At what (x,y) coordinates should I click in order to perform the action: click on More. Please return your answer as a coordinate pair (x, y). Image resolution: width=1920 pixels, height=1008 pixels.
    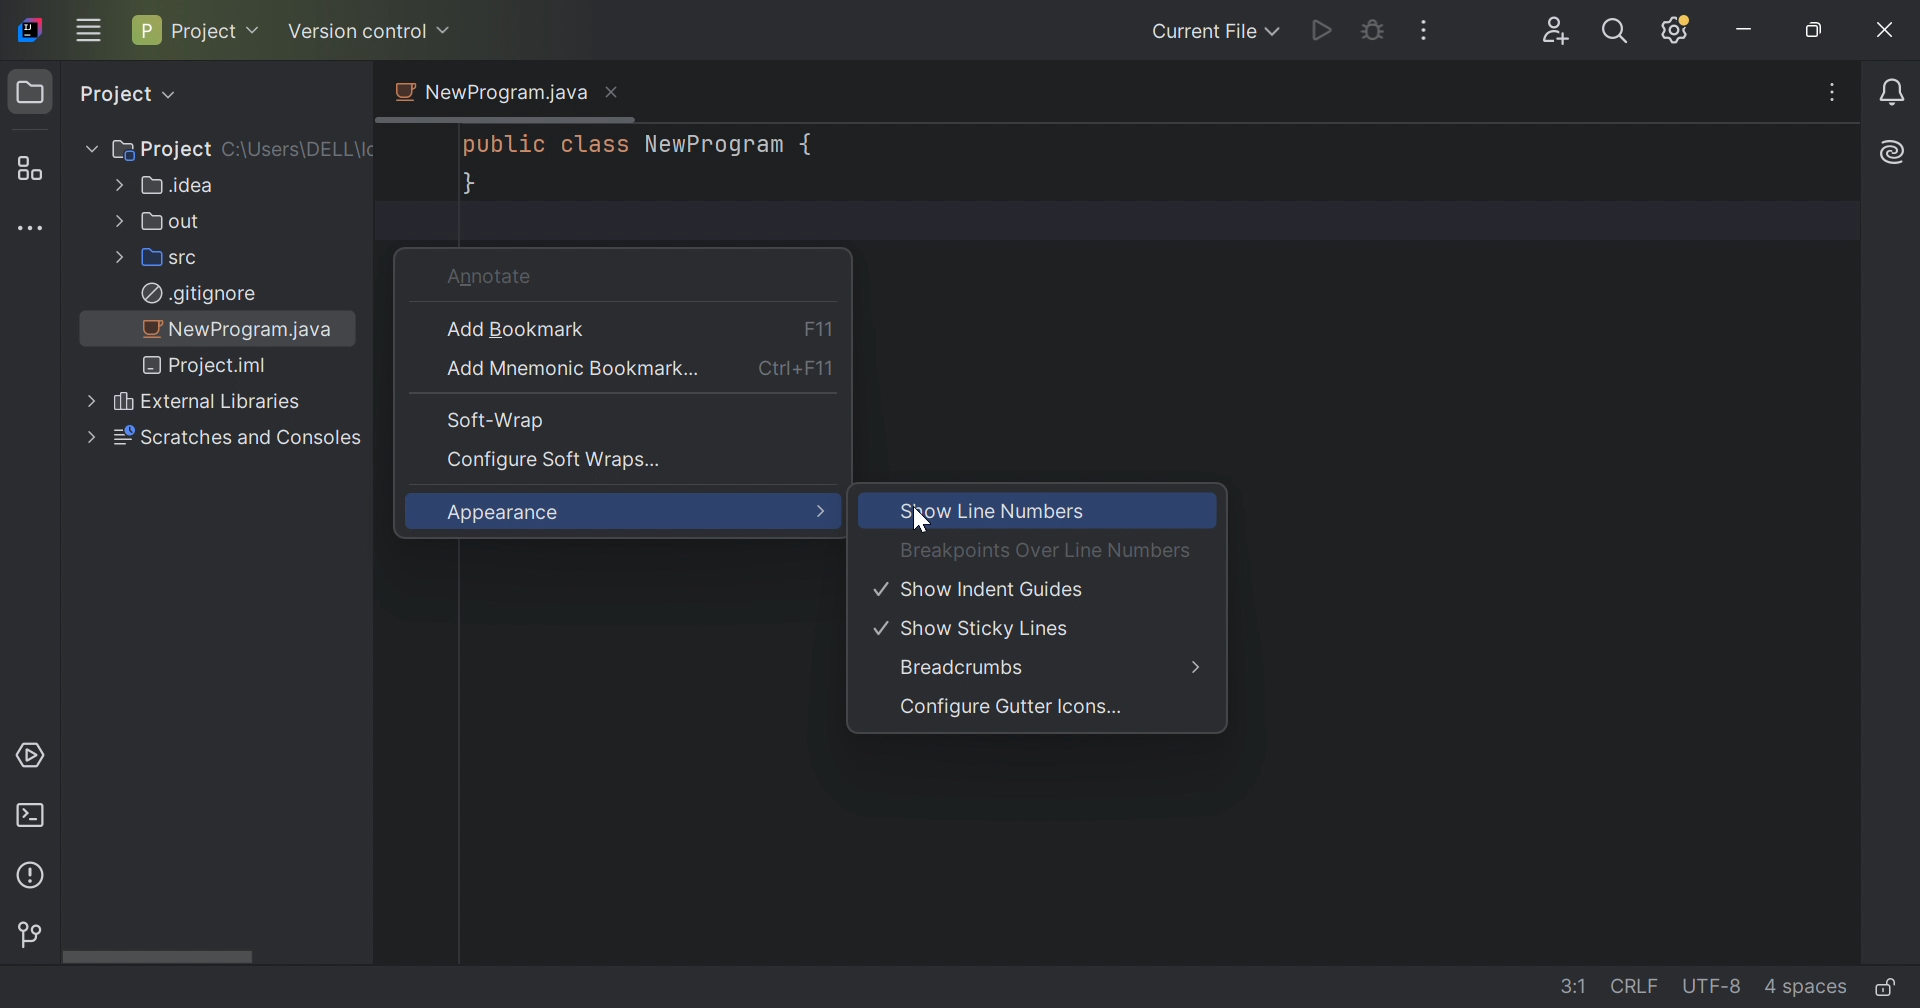
    Looking at the image, I should click on (1197, 667).